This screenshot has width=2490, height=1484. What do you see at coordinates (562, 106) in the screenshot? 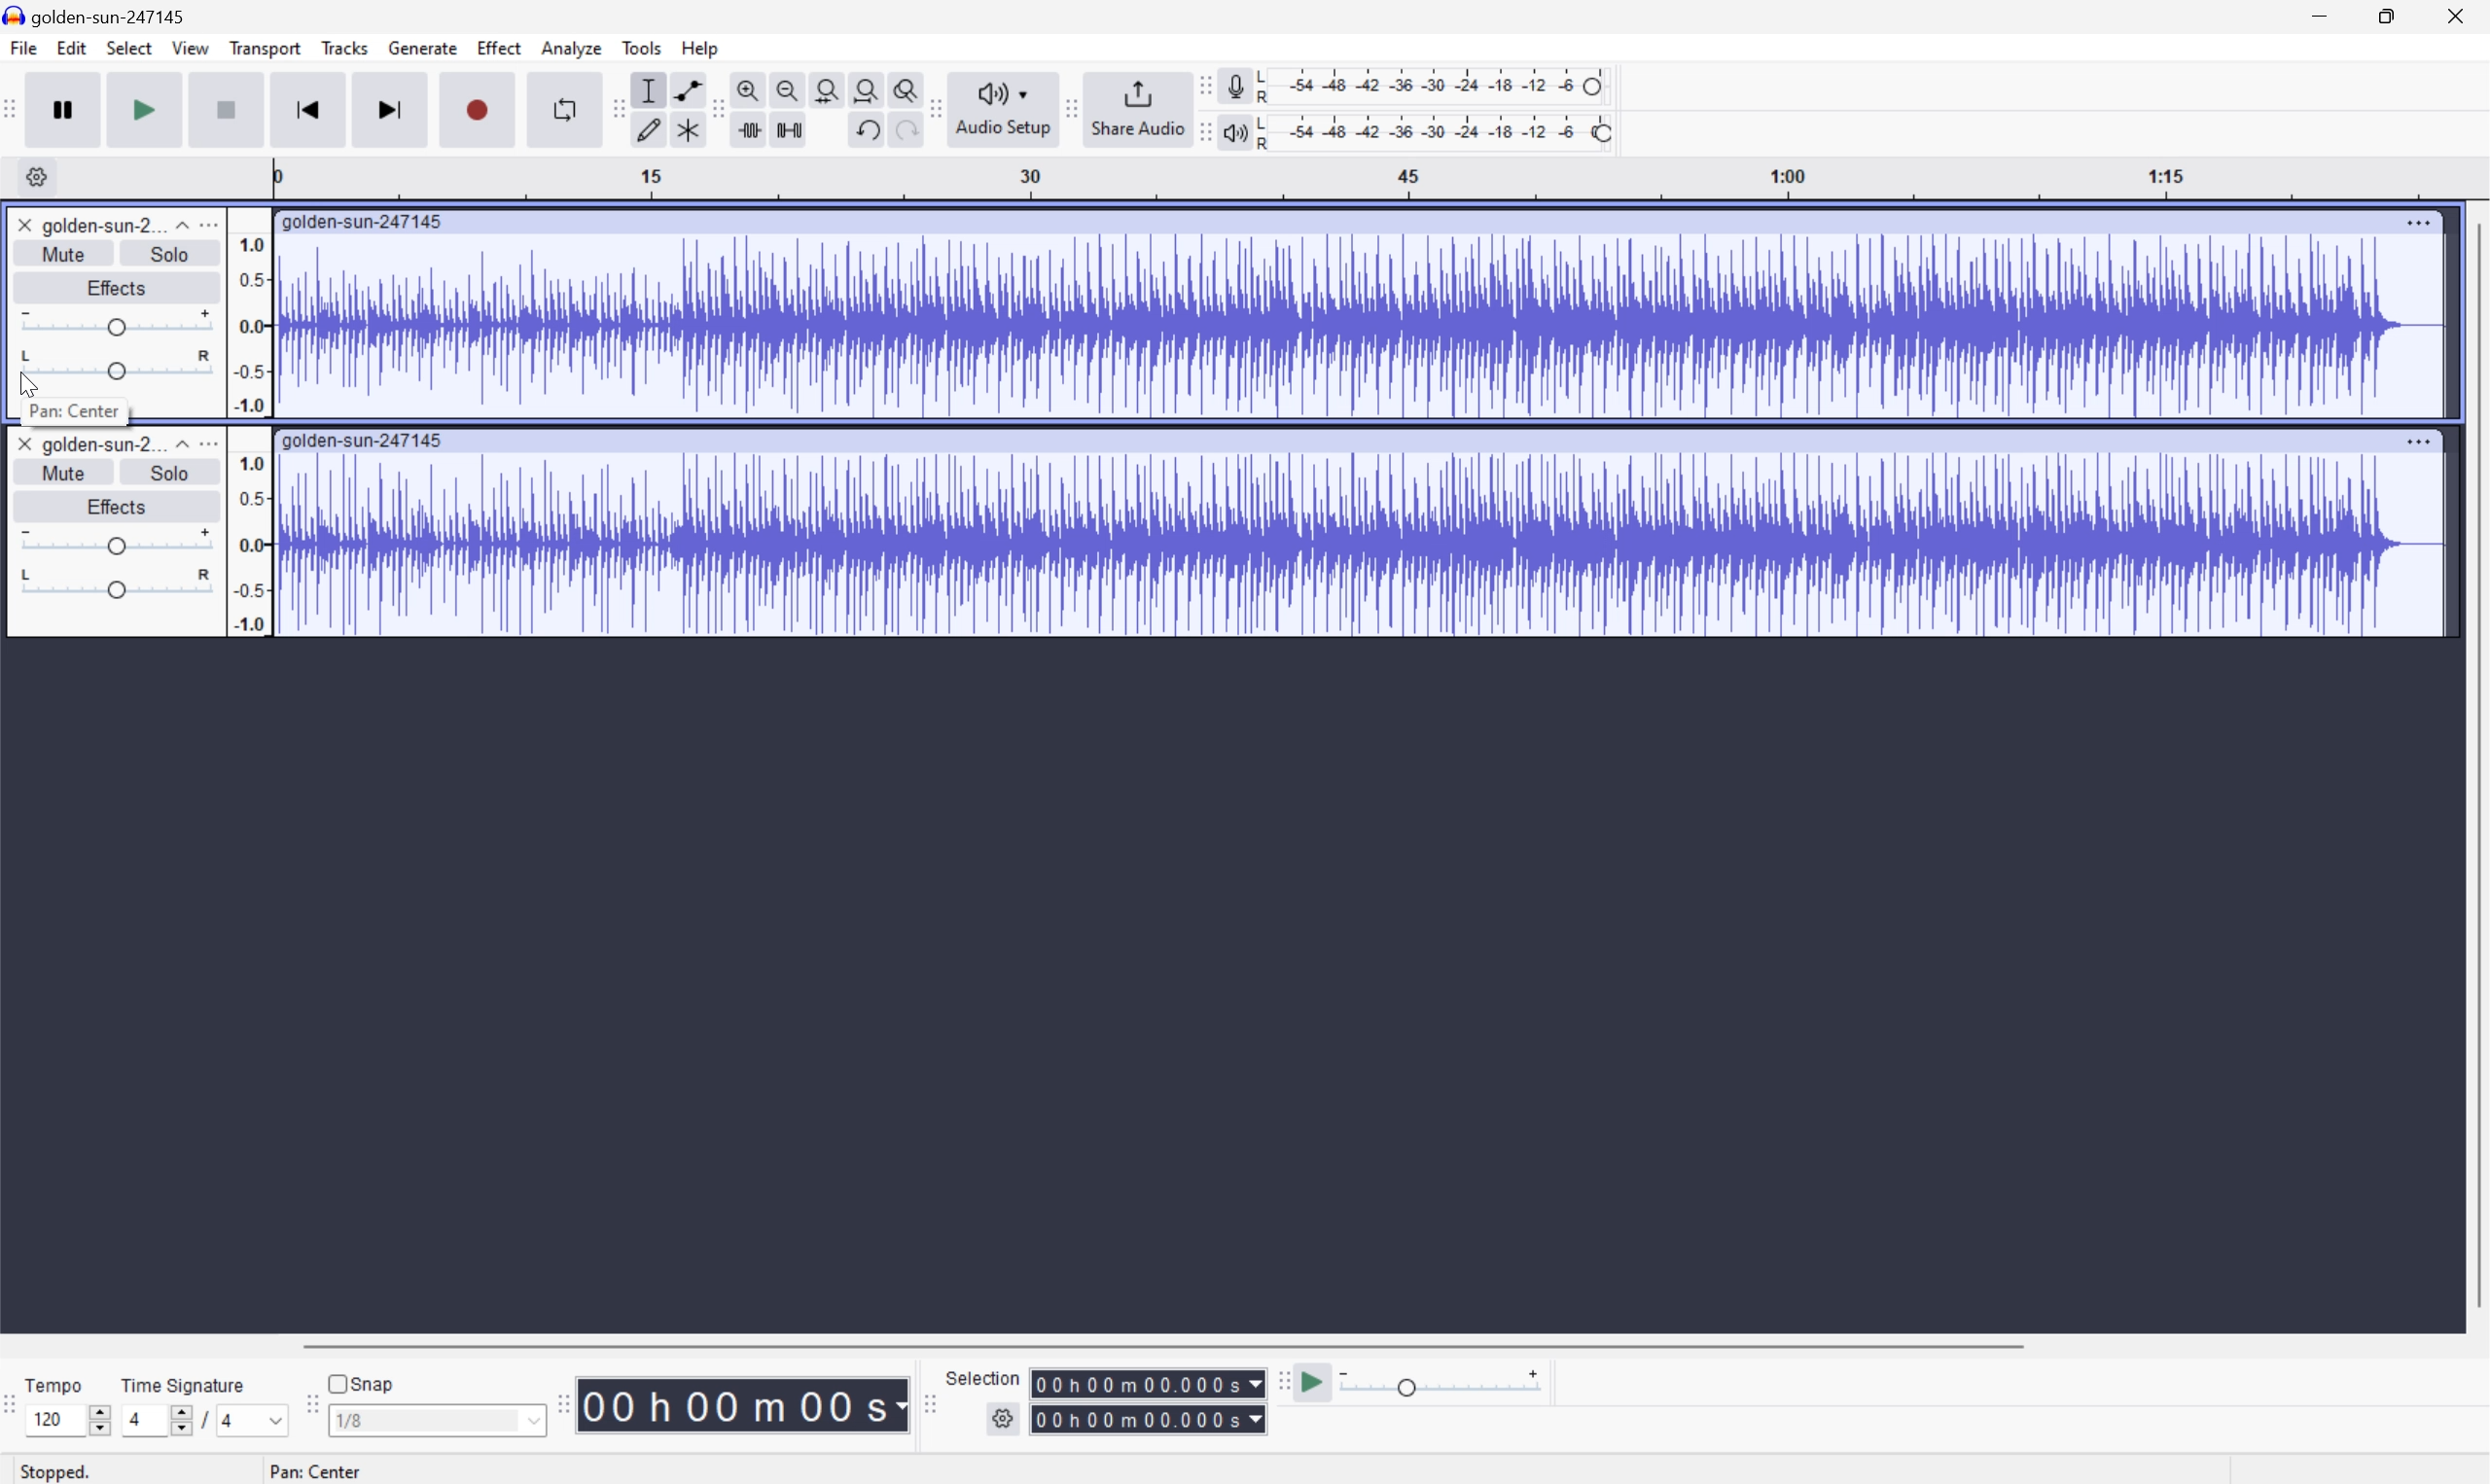
I see `Enable looping` at bounding box center [562, 106].